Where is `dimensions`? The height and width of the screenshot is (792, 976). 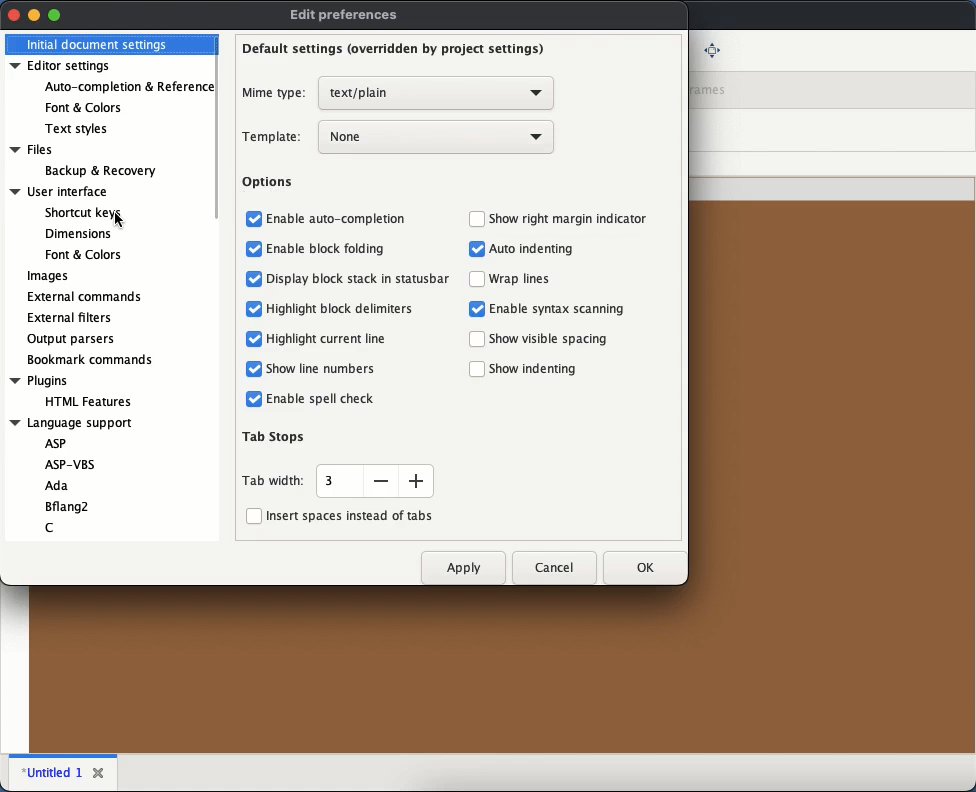
dimensions is located at coordinates (79, 233).